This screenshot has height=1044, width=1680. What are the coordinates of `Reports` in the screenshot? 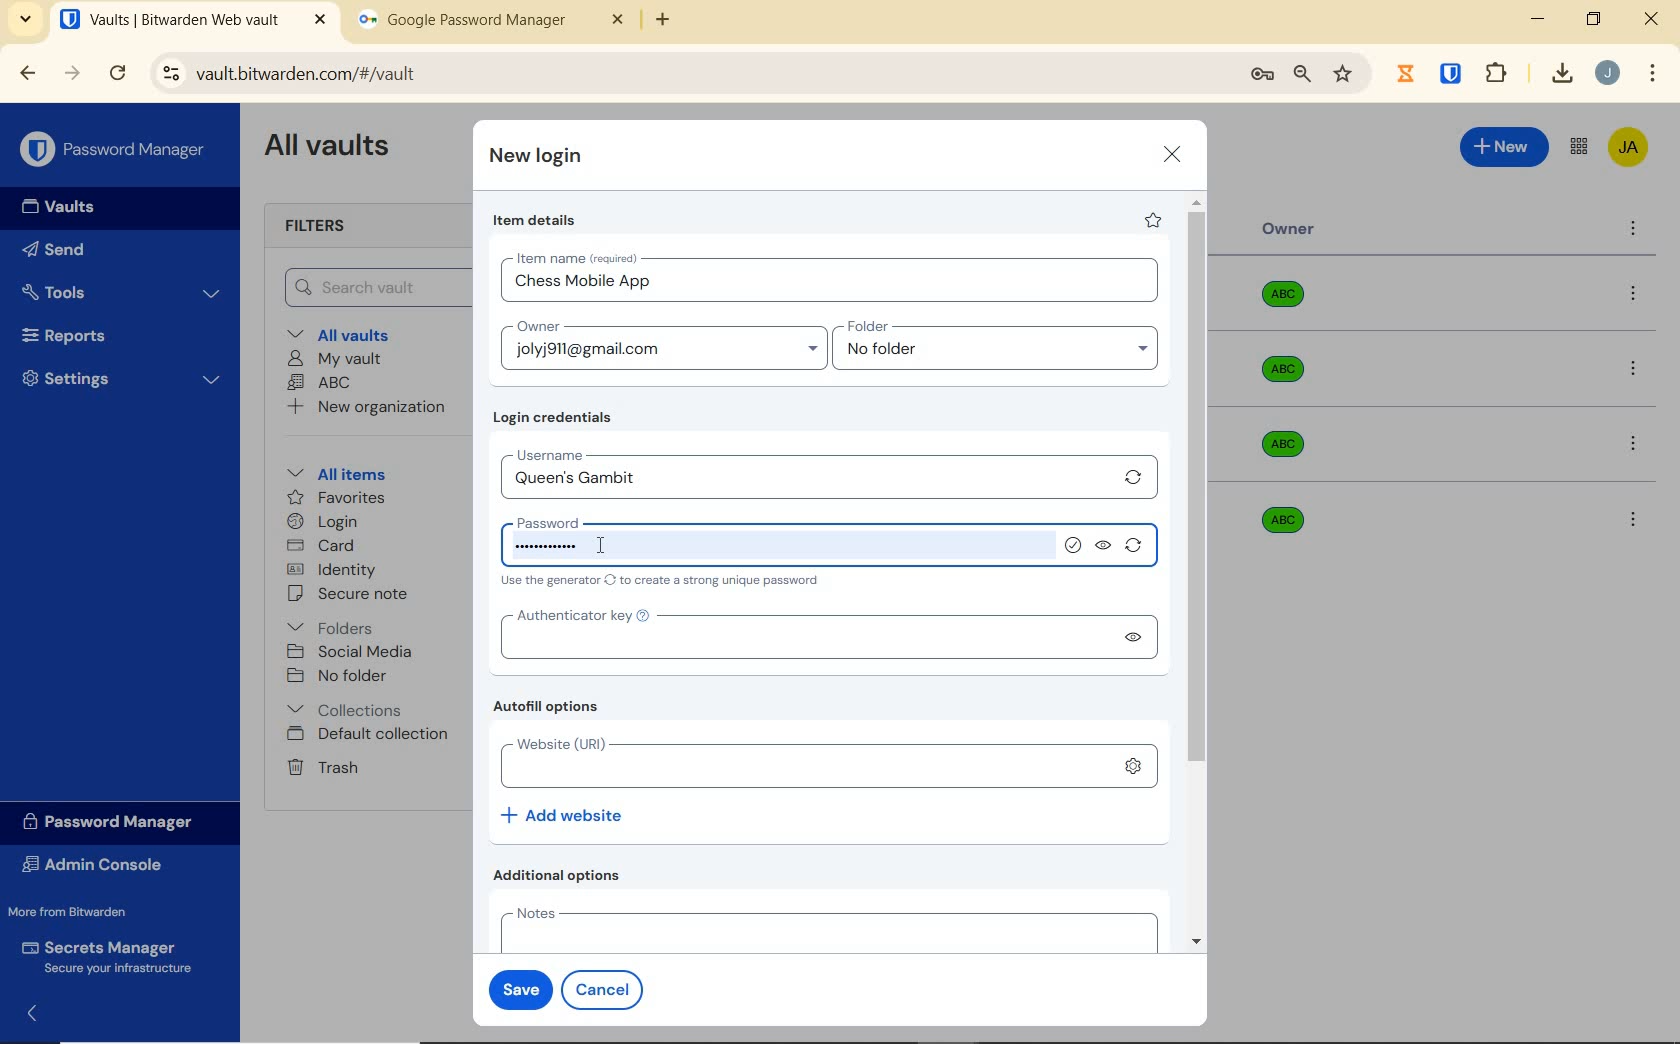 It's located at (87, 331).